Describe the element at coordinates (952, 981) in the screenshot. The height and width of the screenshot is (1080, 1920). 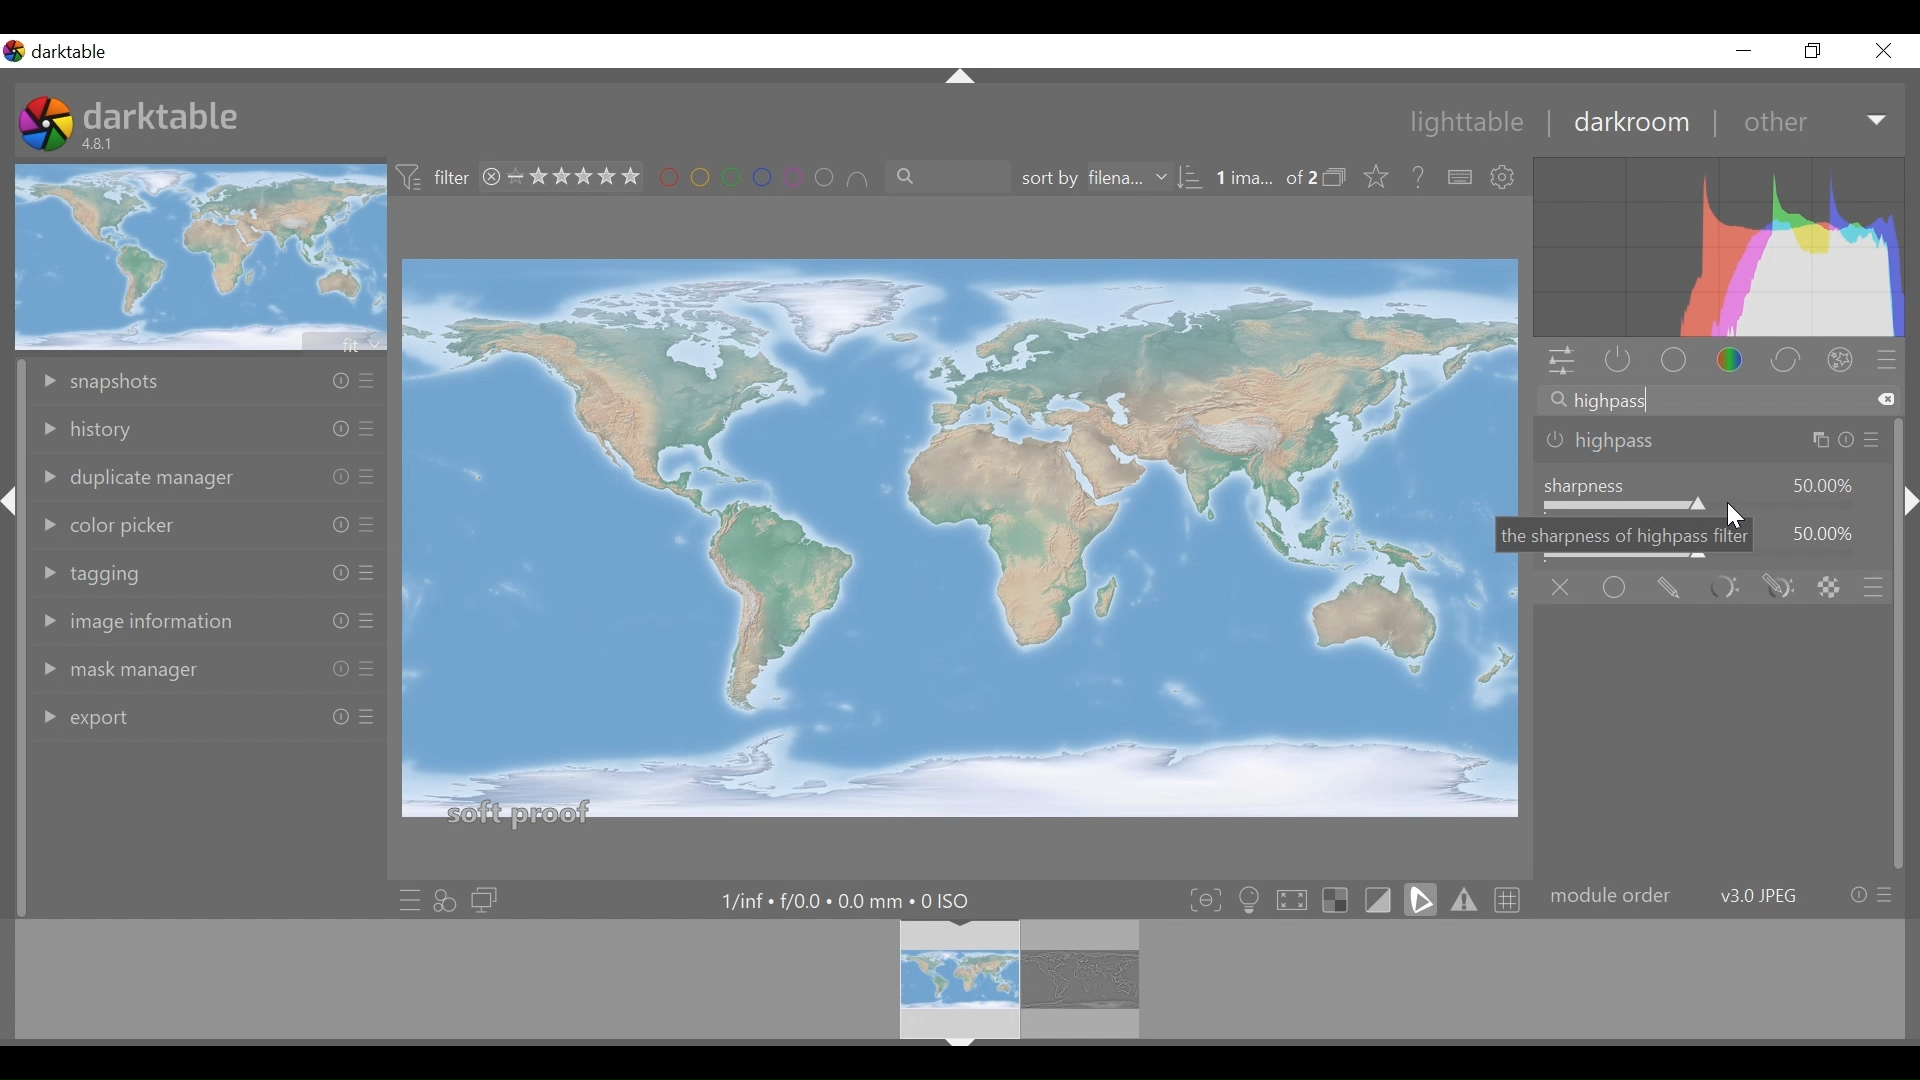
I see `Filmstrip` at that location.